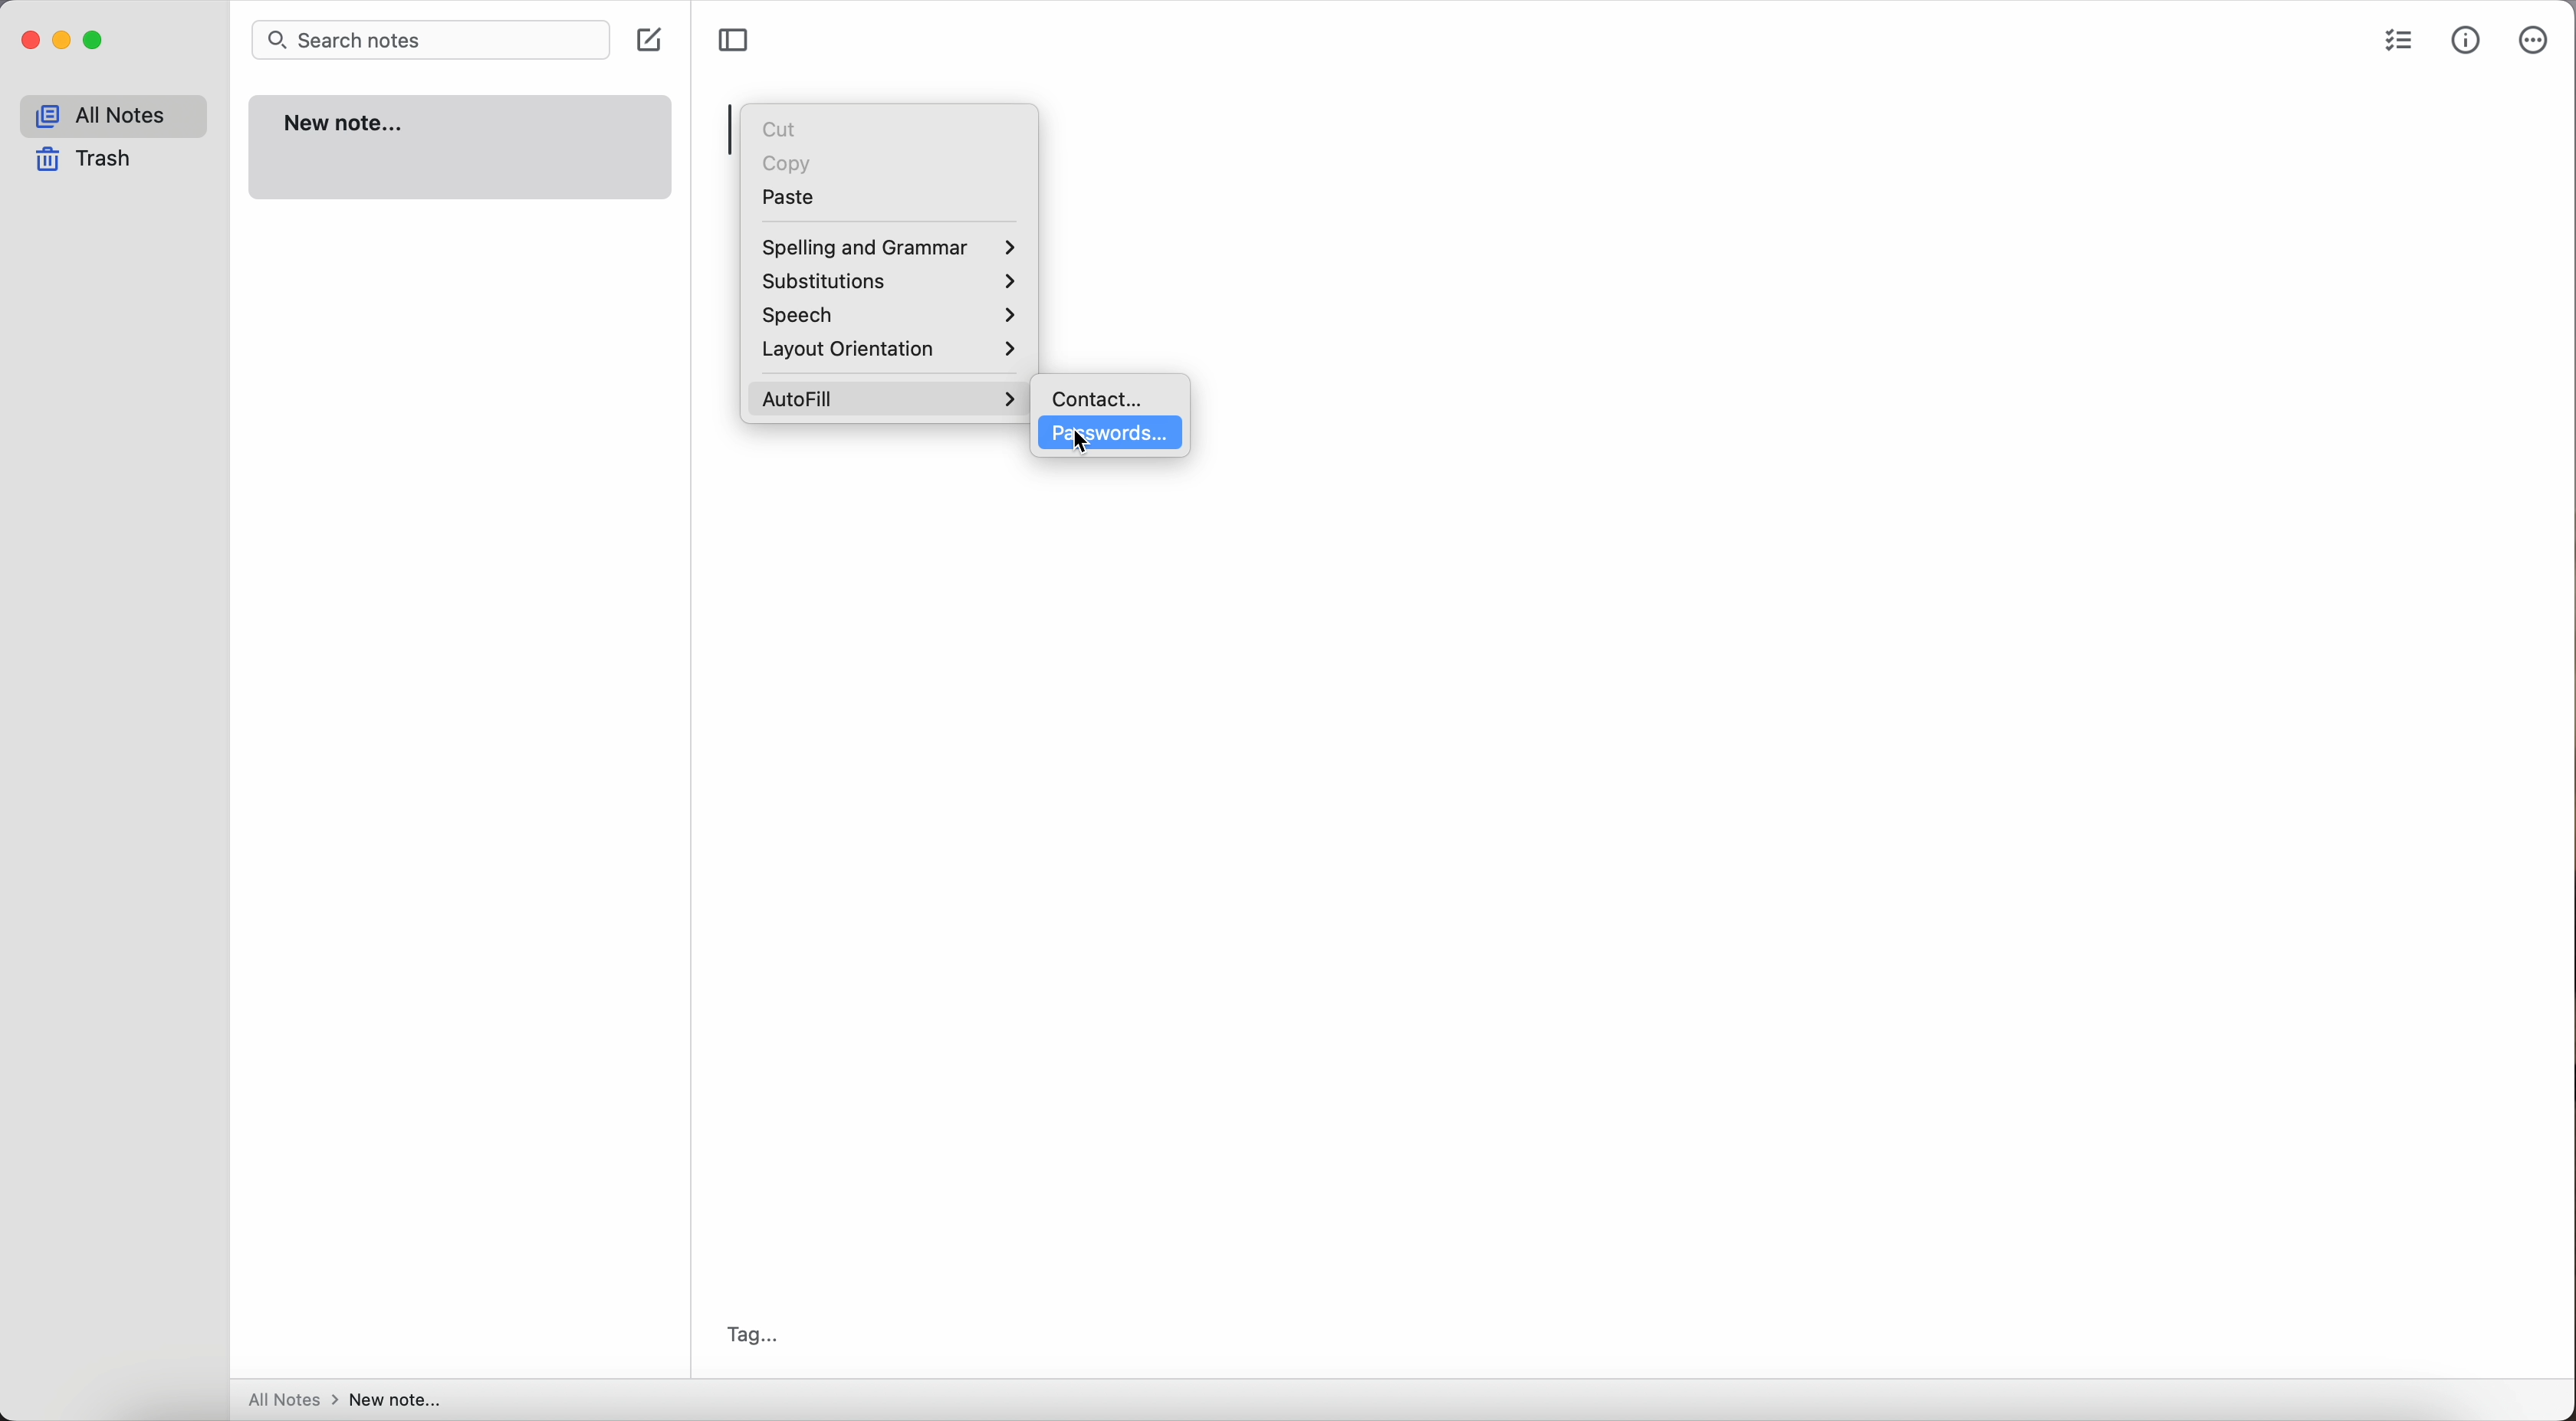 The image size is (2576, 1421). I want to click on minimize Simplenote, so click(66, 41).